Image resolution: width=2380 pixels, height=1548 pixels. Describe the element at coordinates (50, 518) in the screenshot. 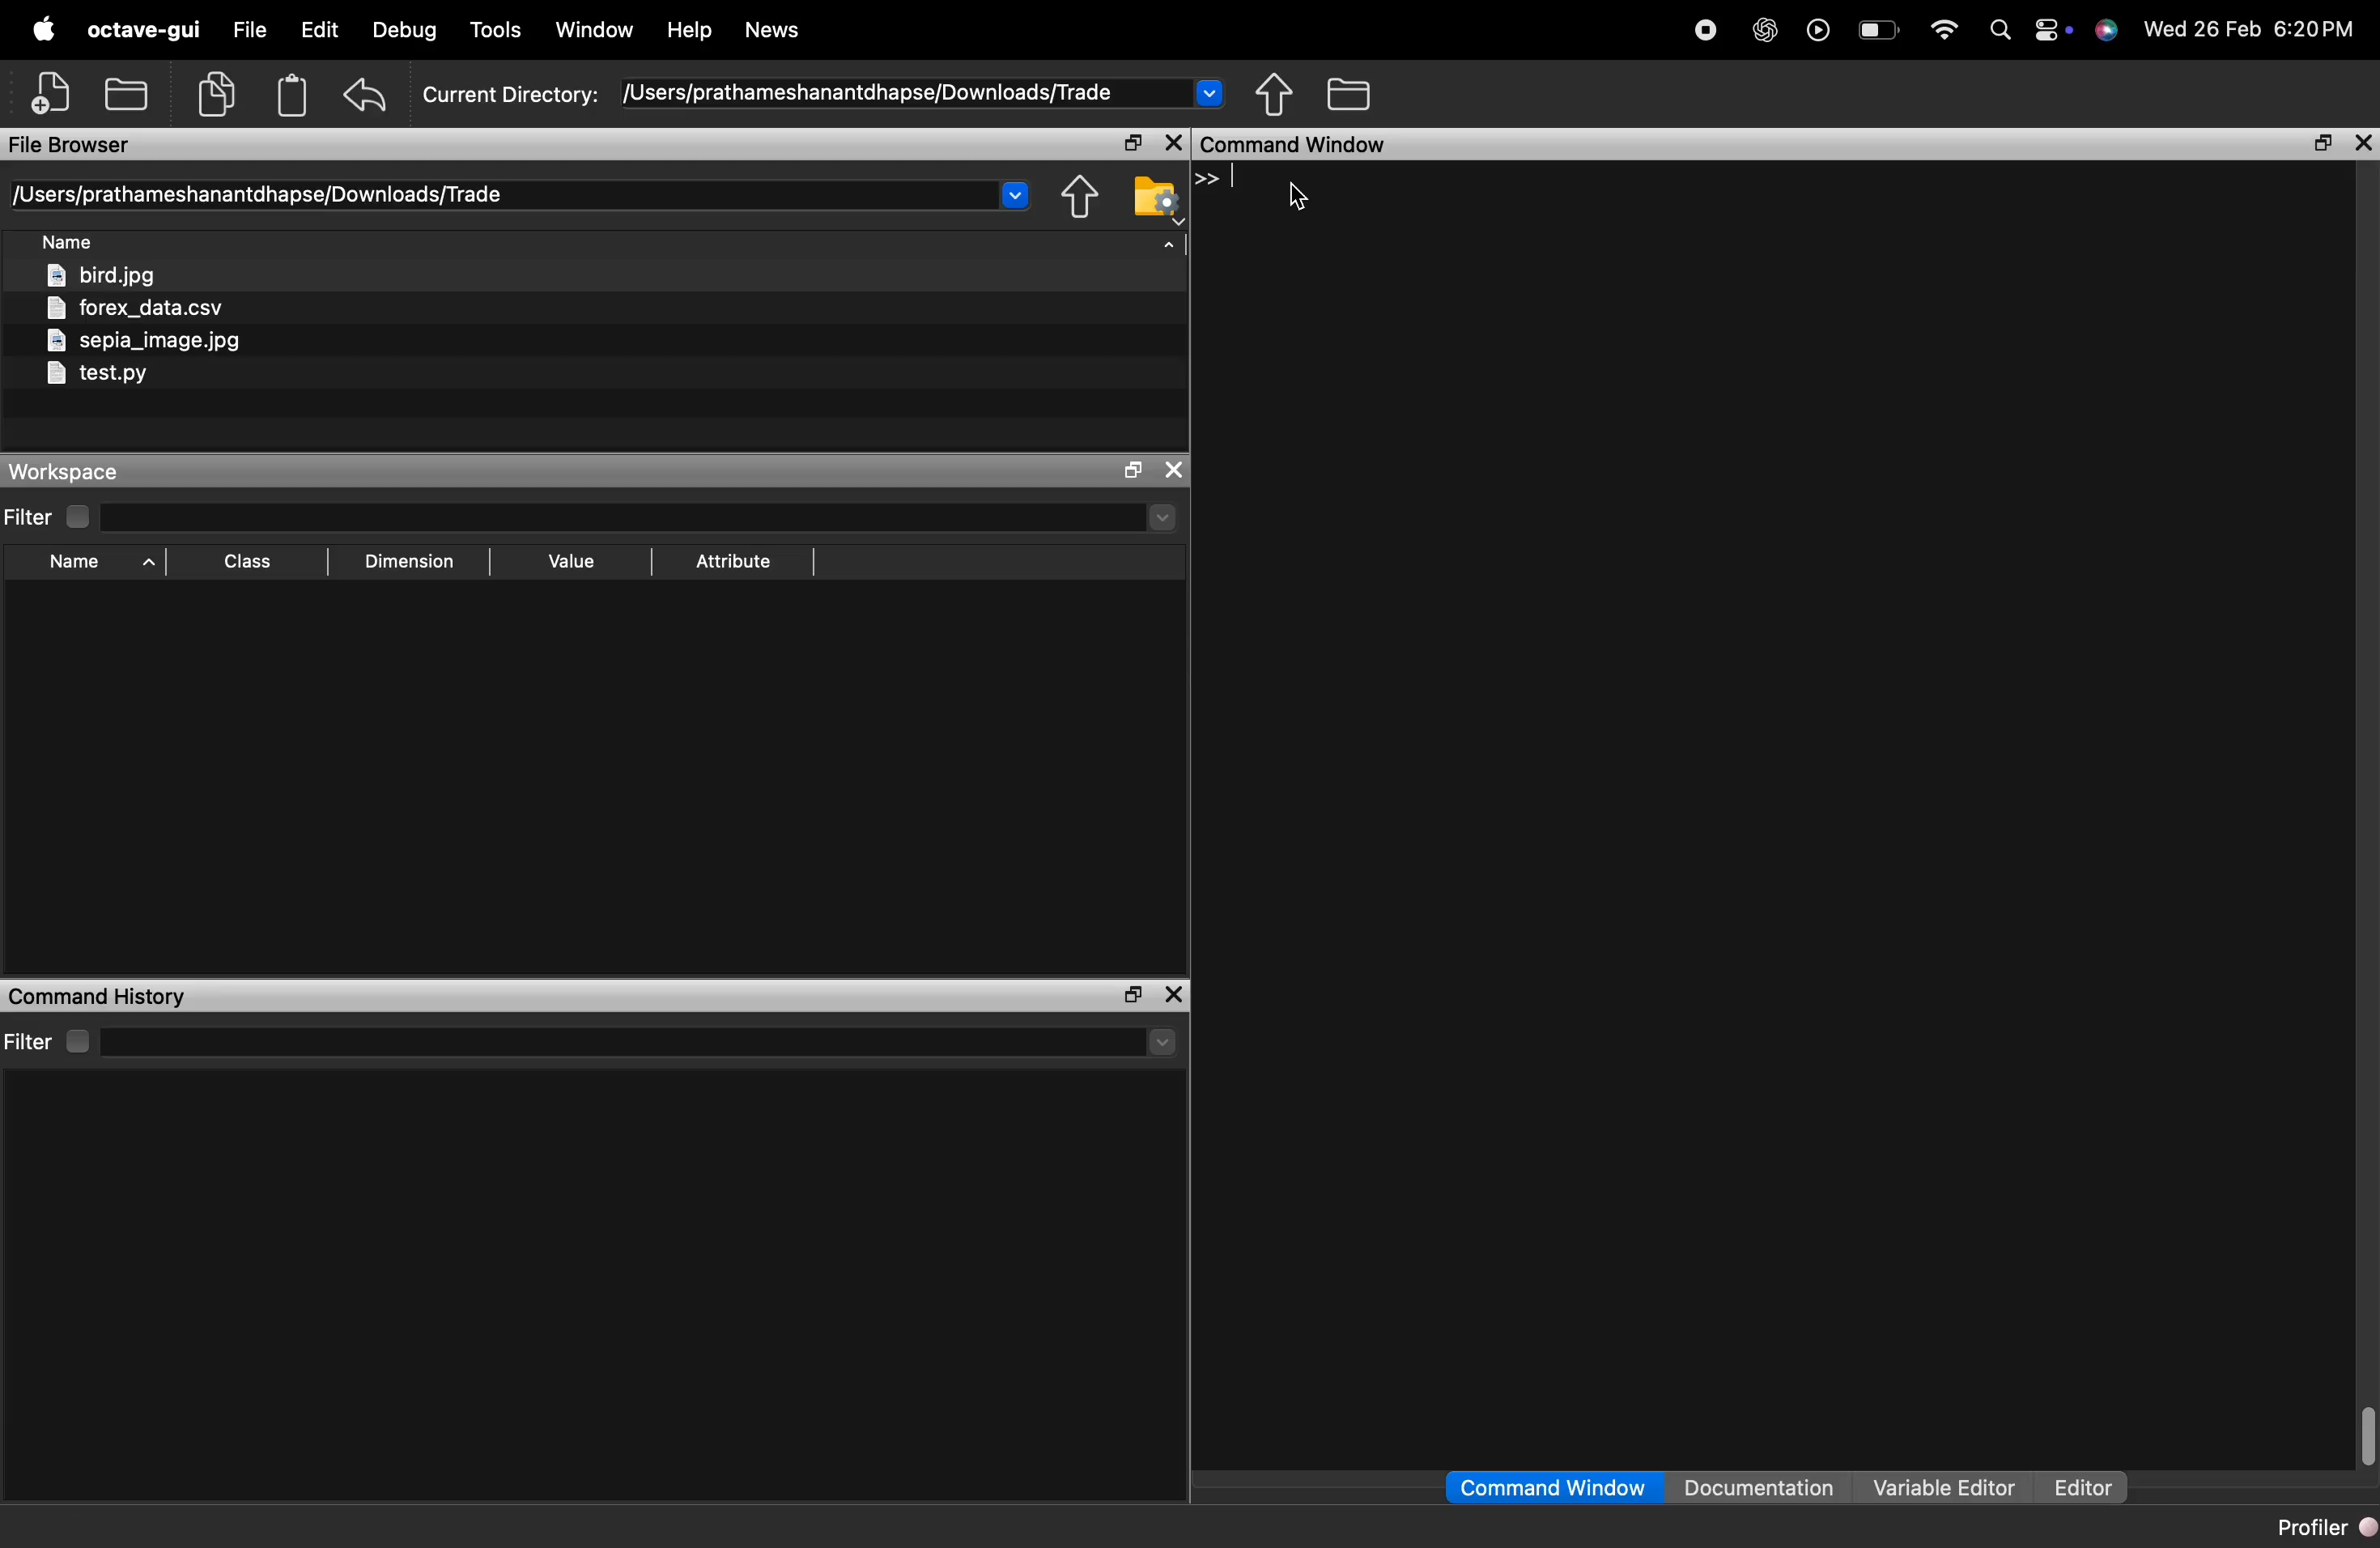

I see `Filter` at that location.